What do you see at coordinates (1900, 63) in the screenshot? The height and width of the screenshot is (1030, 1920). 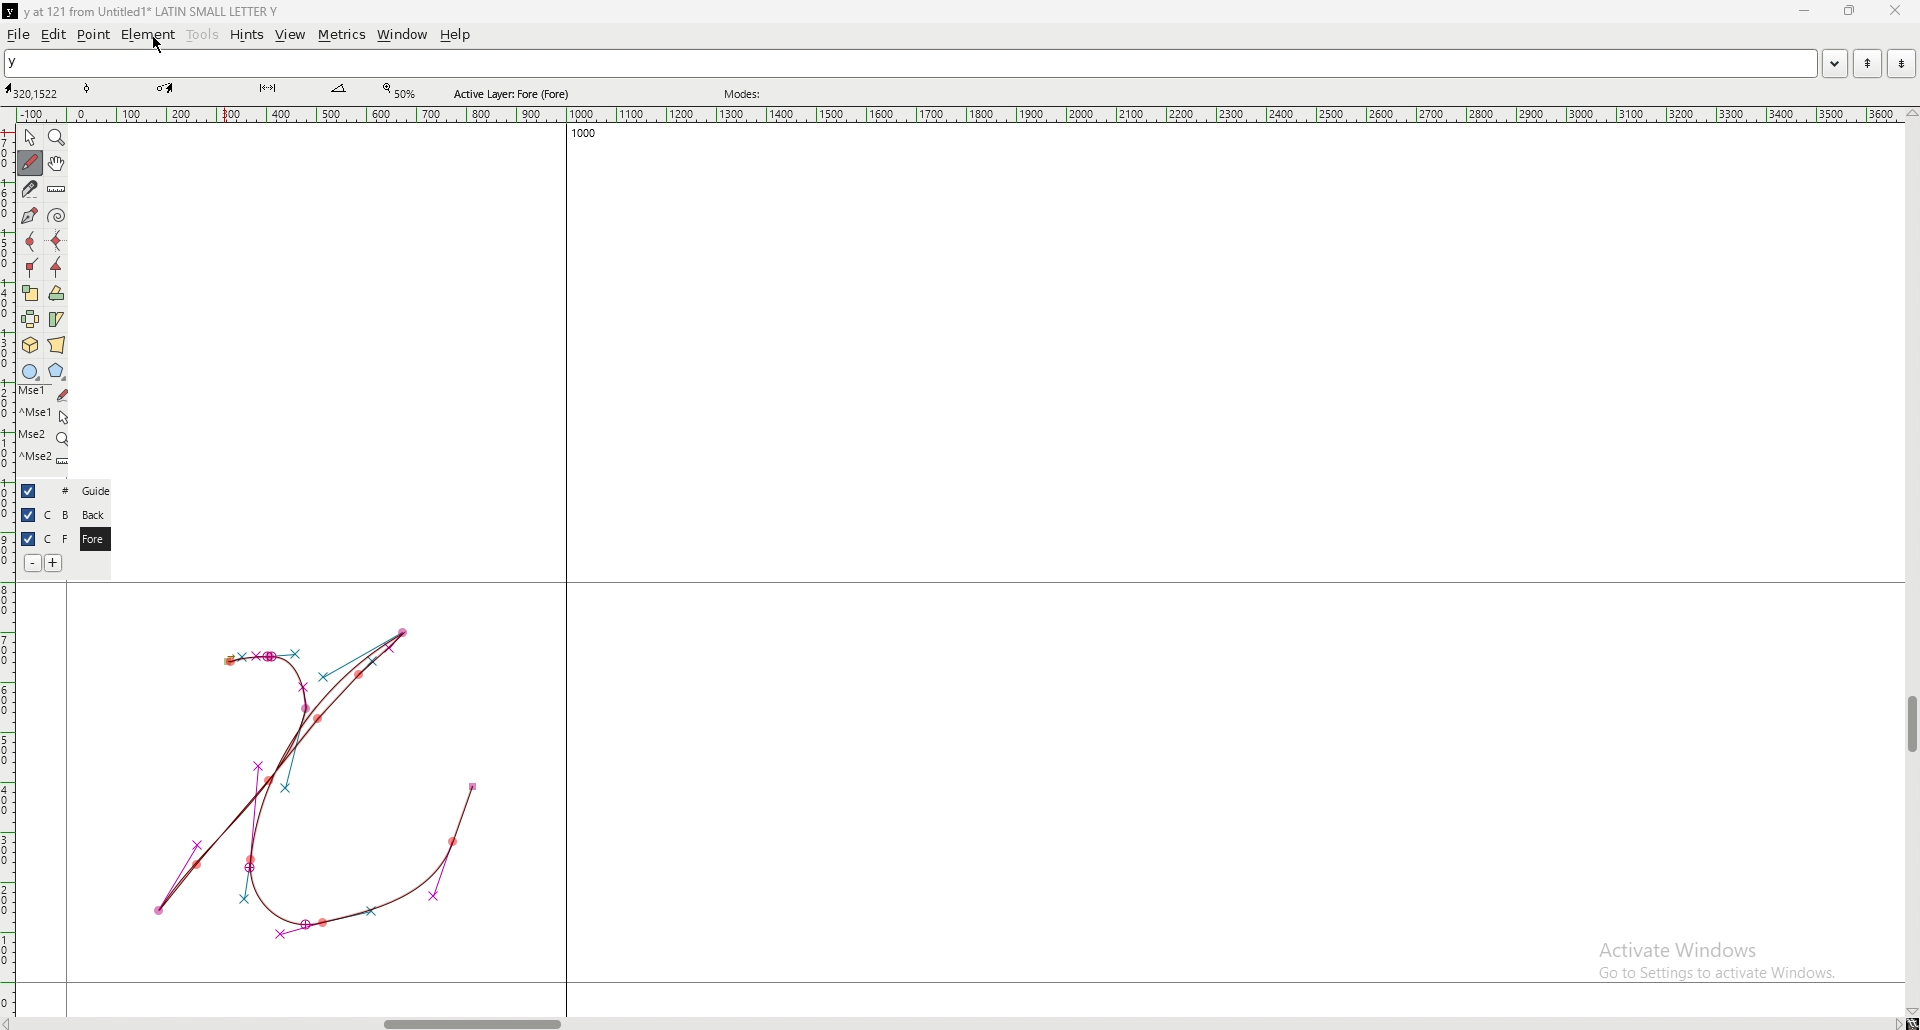 I see `next word` at bounding box center [1900, 63].